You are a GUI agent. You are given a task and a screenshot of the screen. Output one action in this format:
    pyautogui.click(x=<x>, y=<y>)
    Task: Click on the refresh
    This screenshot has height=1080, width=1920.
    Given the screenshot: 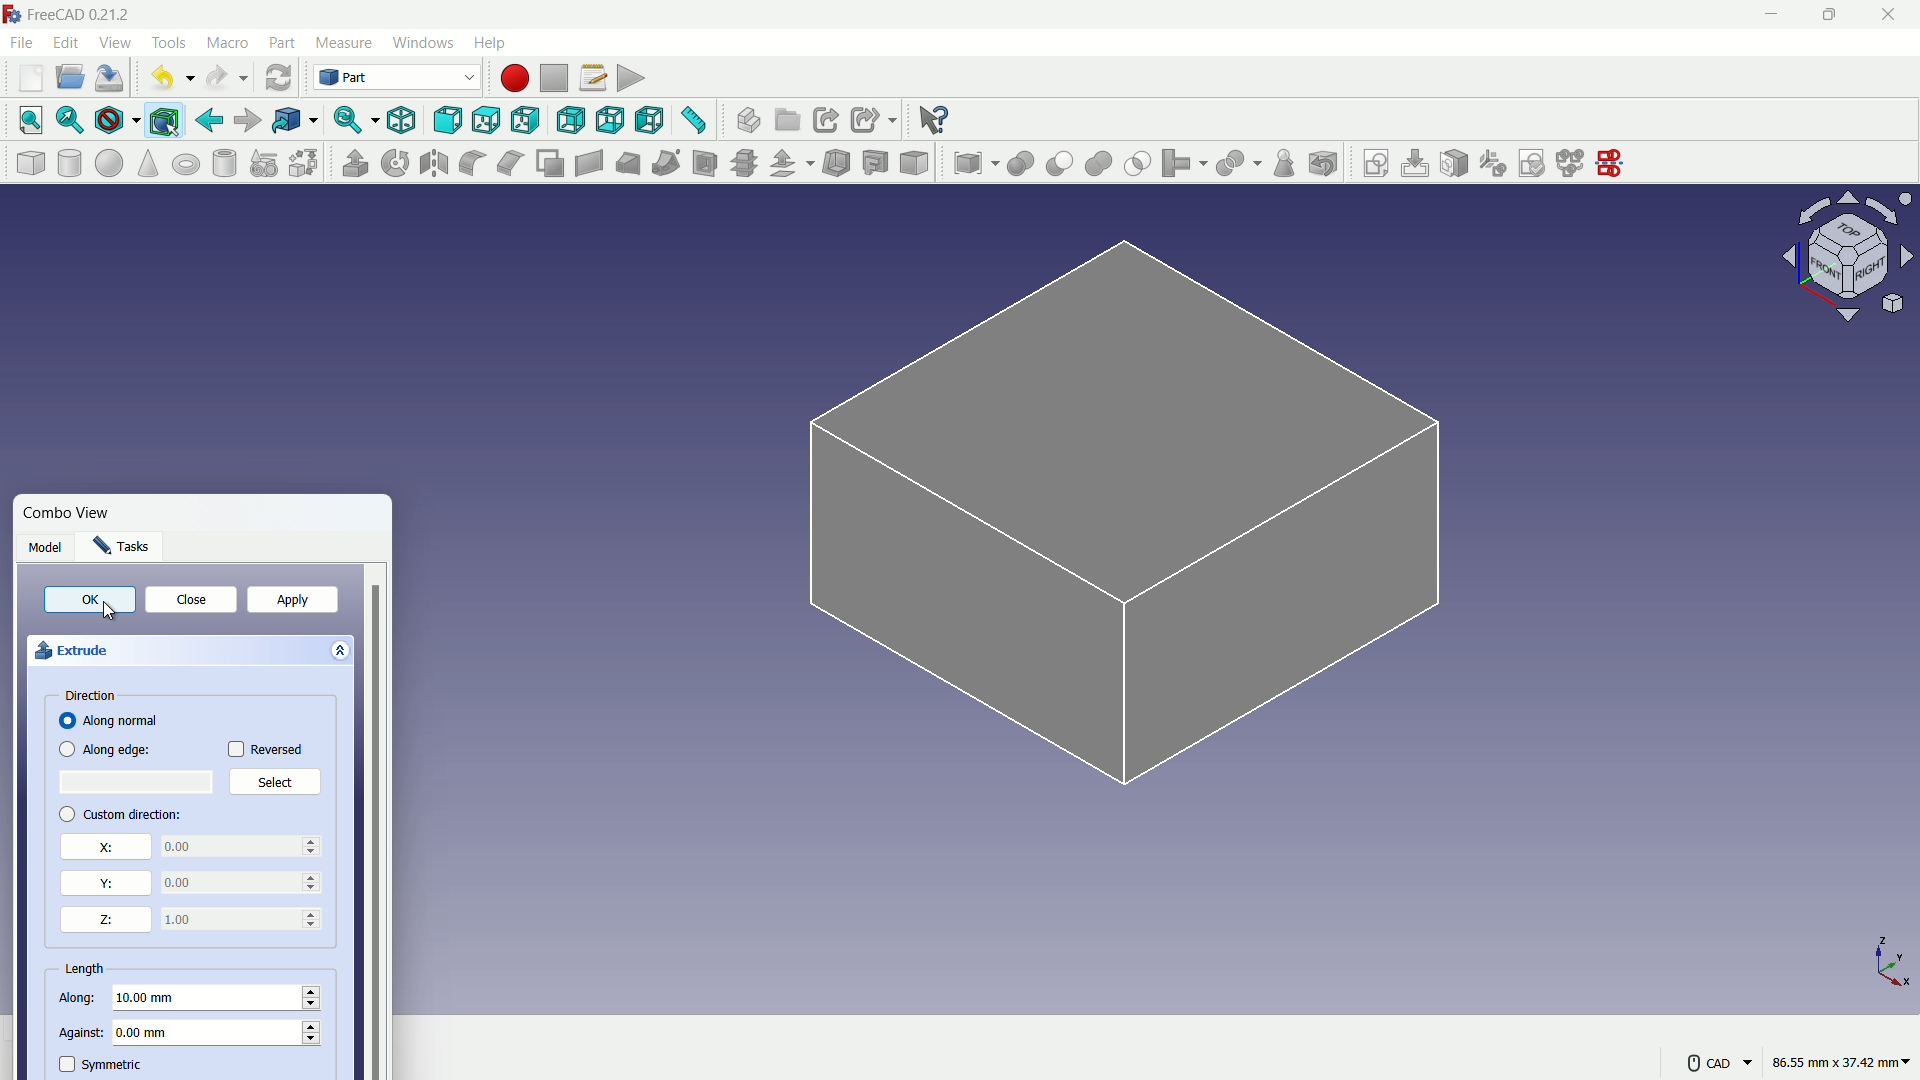 What is the action you would take?
    pyautogui.click(x=277, y=77)
    